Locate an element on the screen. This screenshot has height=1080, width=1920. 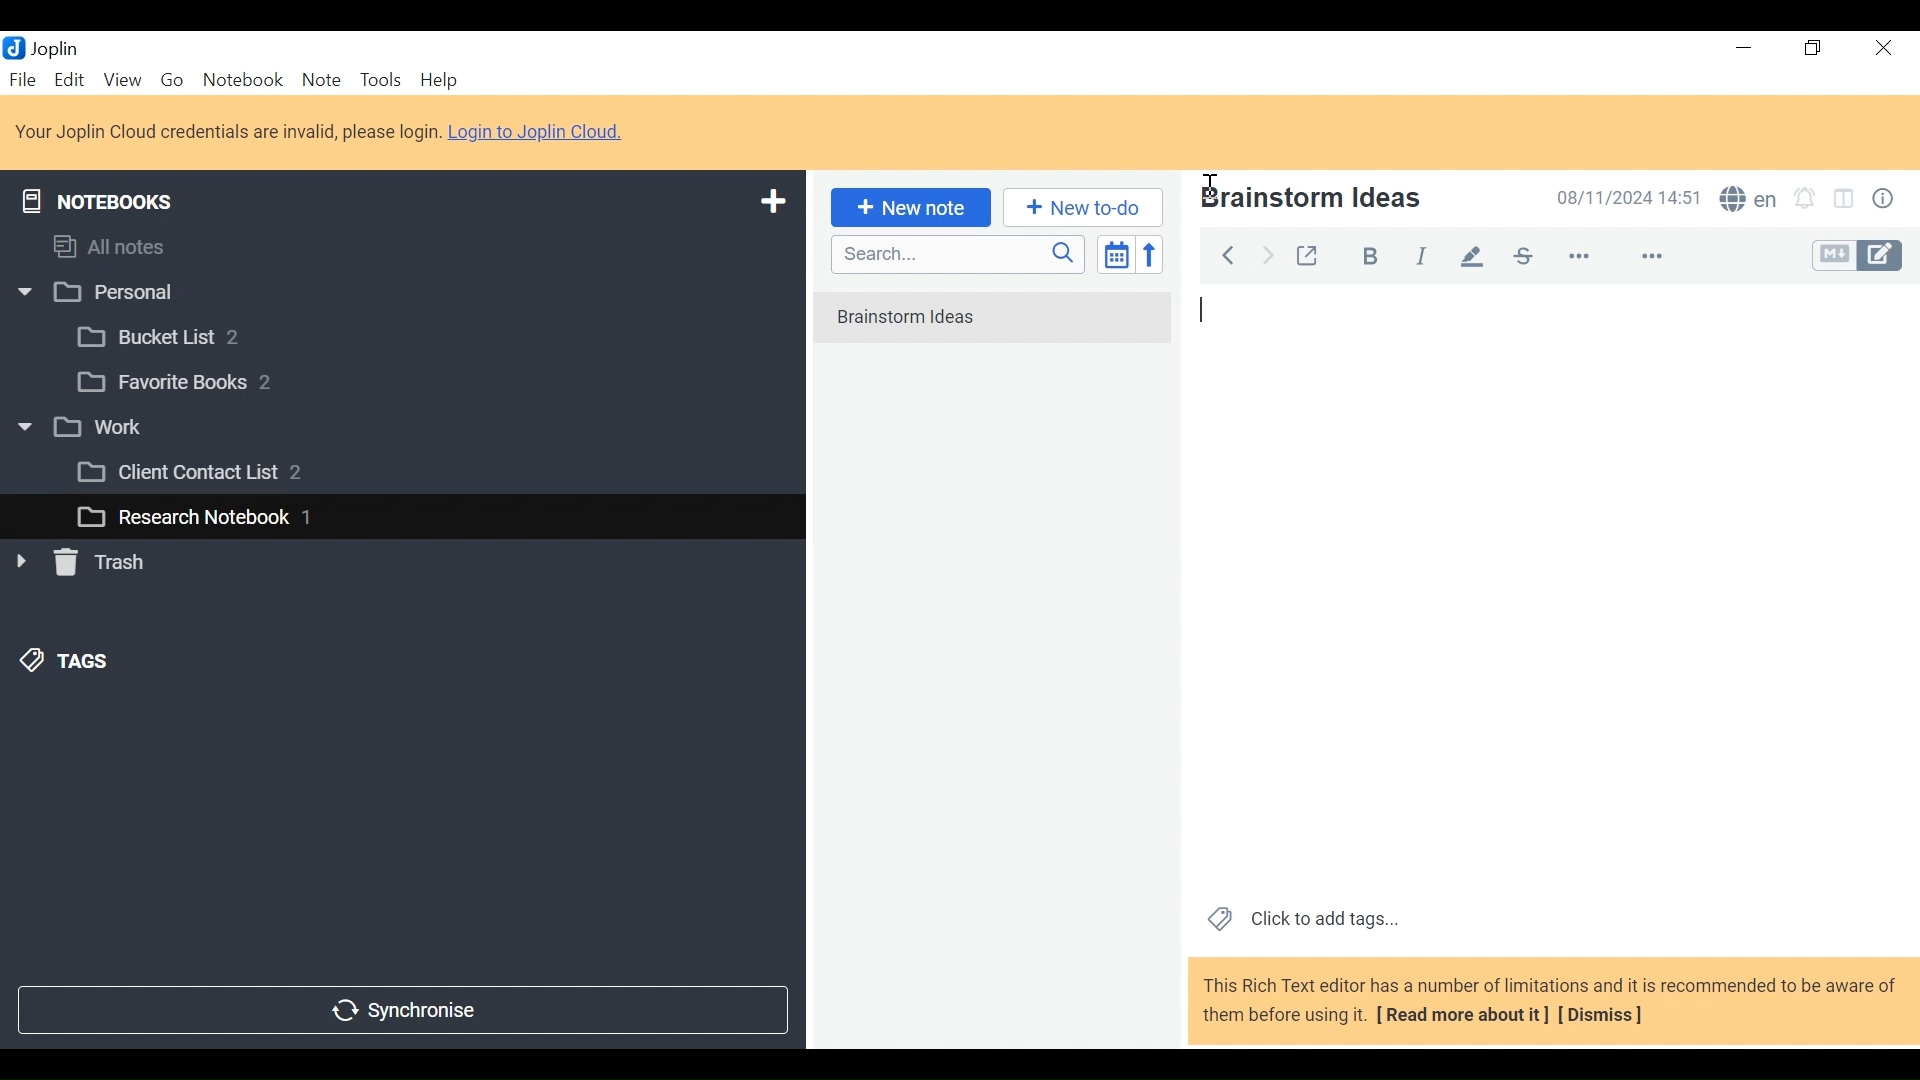
Reverse Sort order is located at coordinates (1154, 254).